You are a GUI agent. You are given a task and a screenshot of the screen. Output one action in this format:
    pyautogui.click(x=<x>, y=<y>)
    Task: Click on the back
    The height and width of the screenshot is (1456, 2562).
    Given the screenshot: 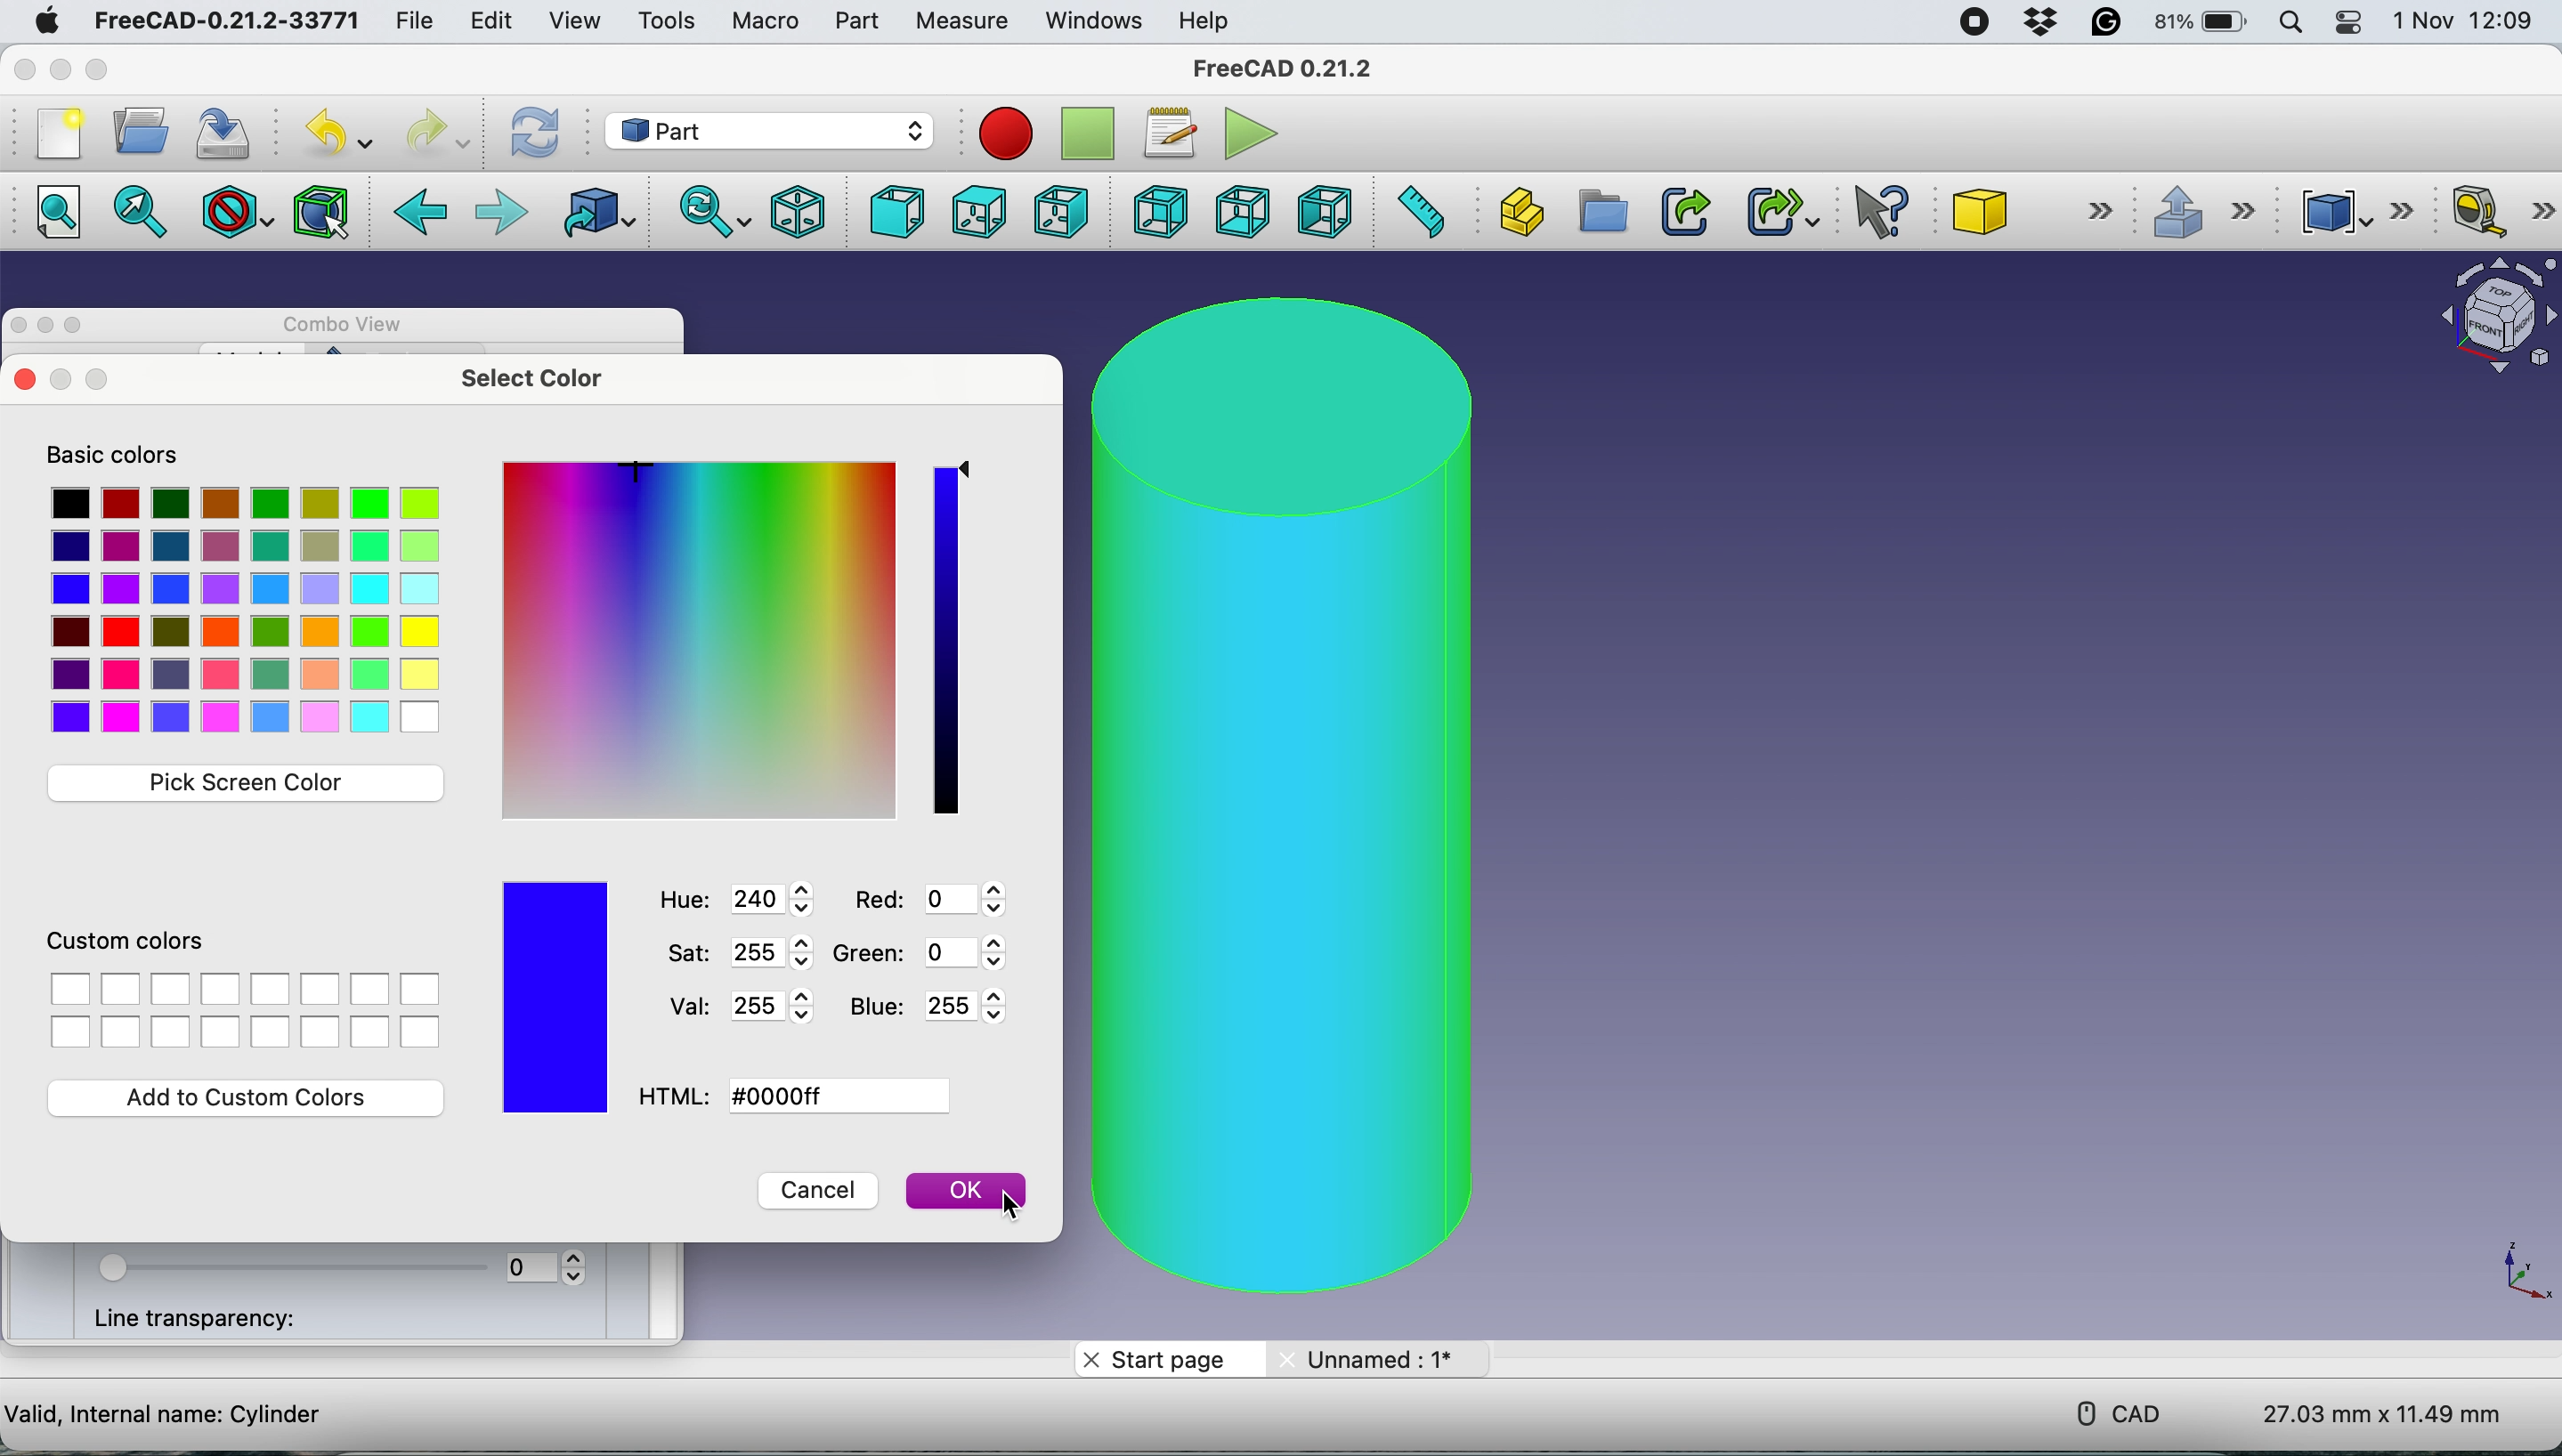 What is the action you would take?
    pyautogui.click(x=422, y=212)
    